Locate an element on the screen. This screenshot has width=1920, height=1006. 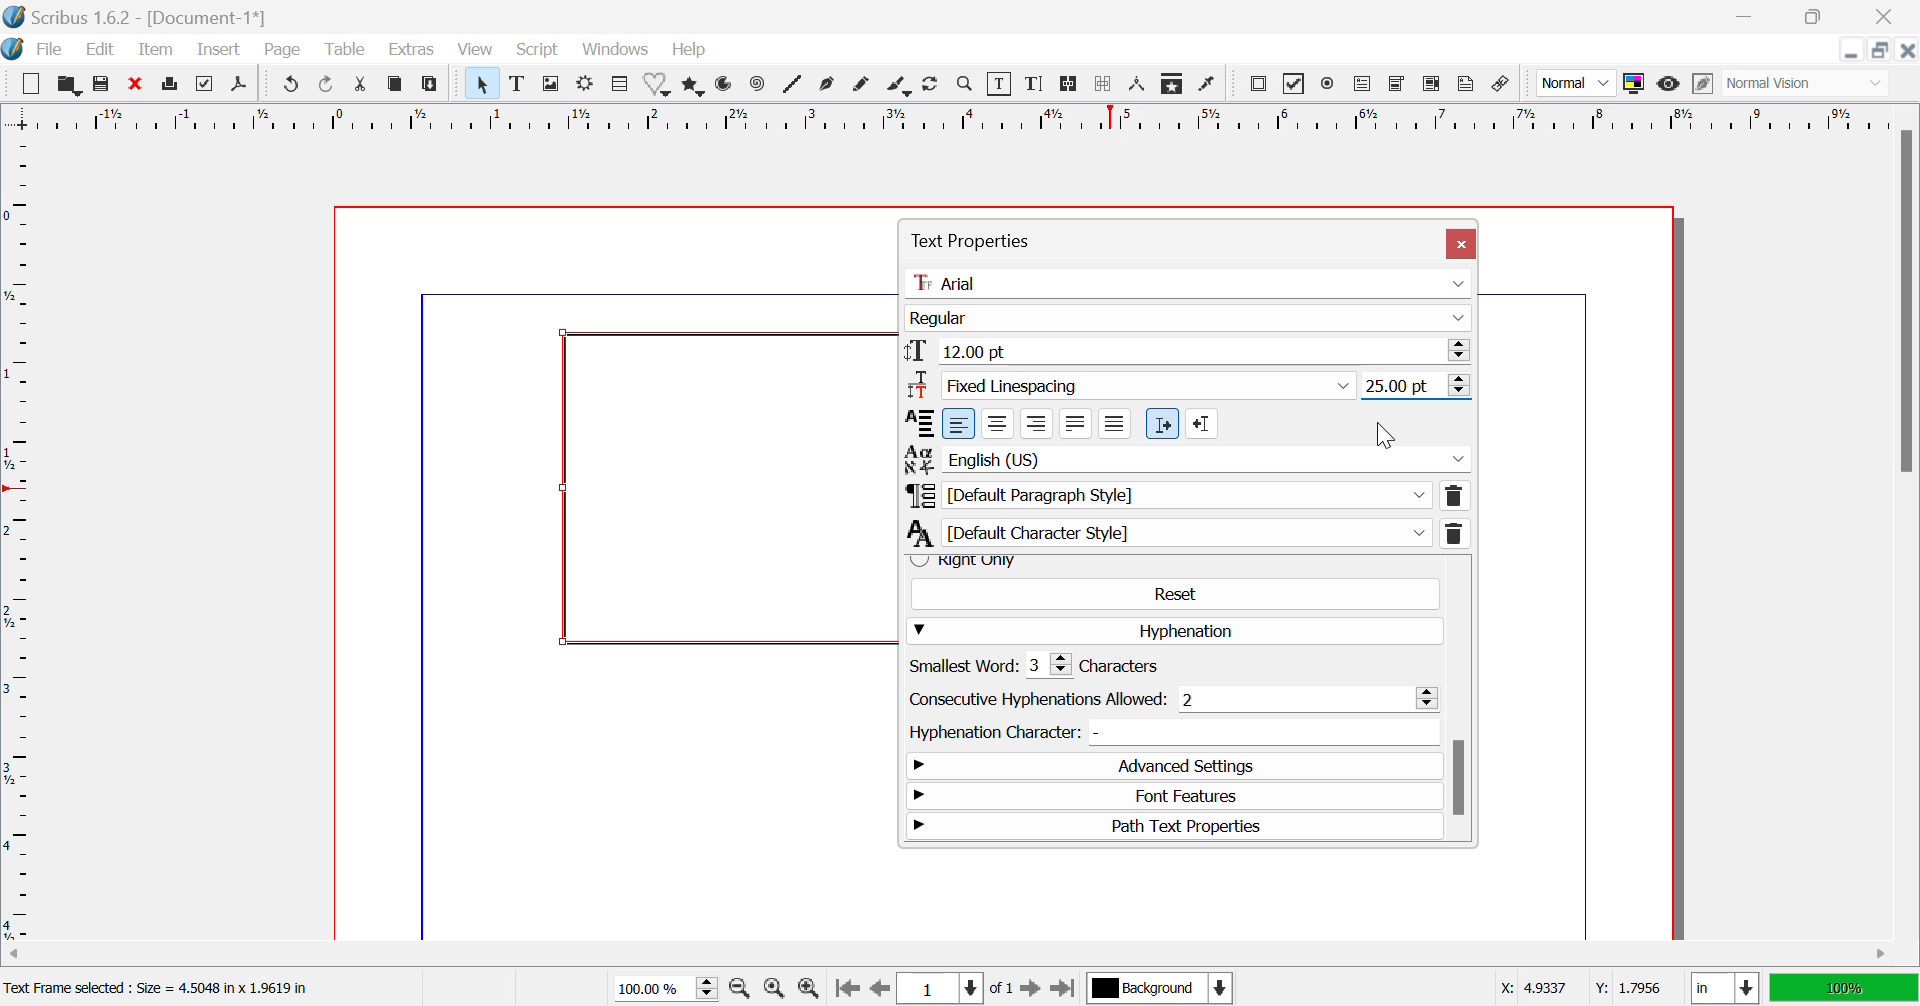
Regular is located at coordinates (1189, 319).